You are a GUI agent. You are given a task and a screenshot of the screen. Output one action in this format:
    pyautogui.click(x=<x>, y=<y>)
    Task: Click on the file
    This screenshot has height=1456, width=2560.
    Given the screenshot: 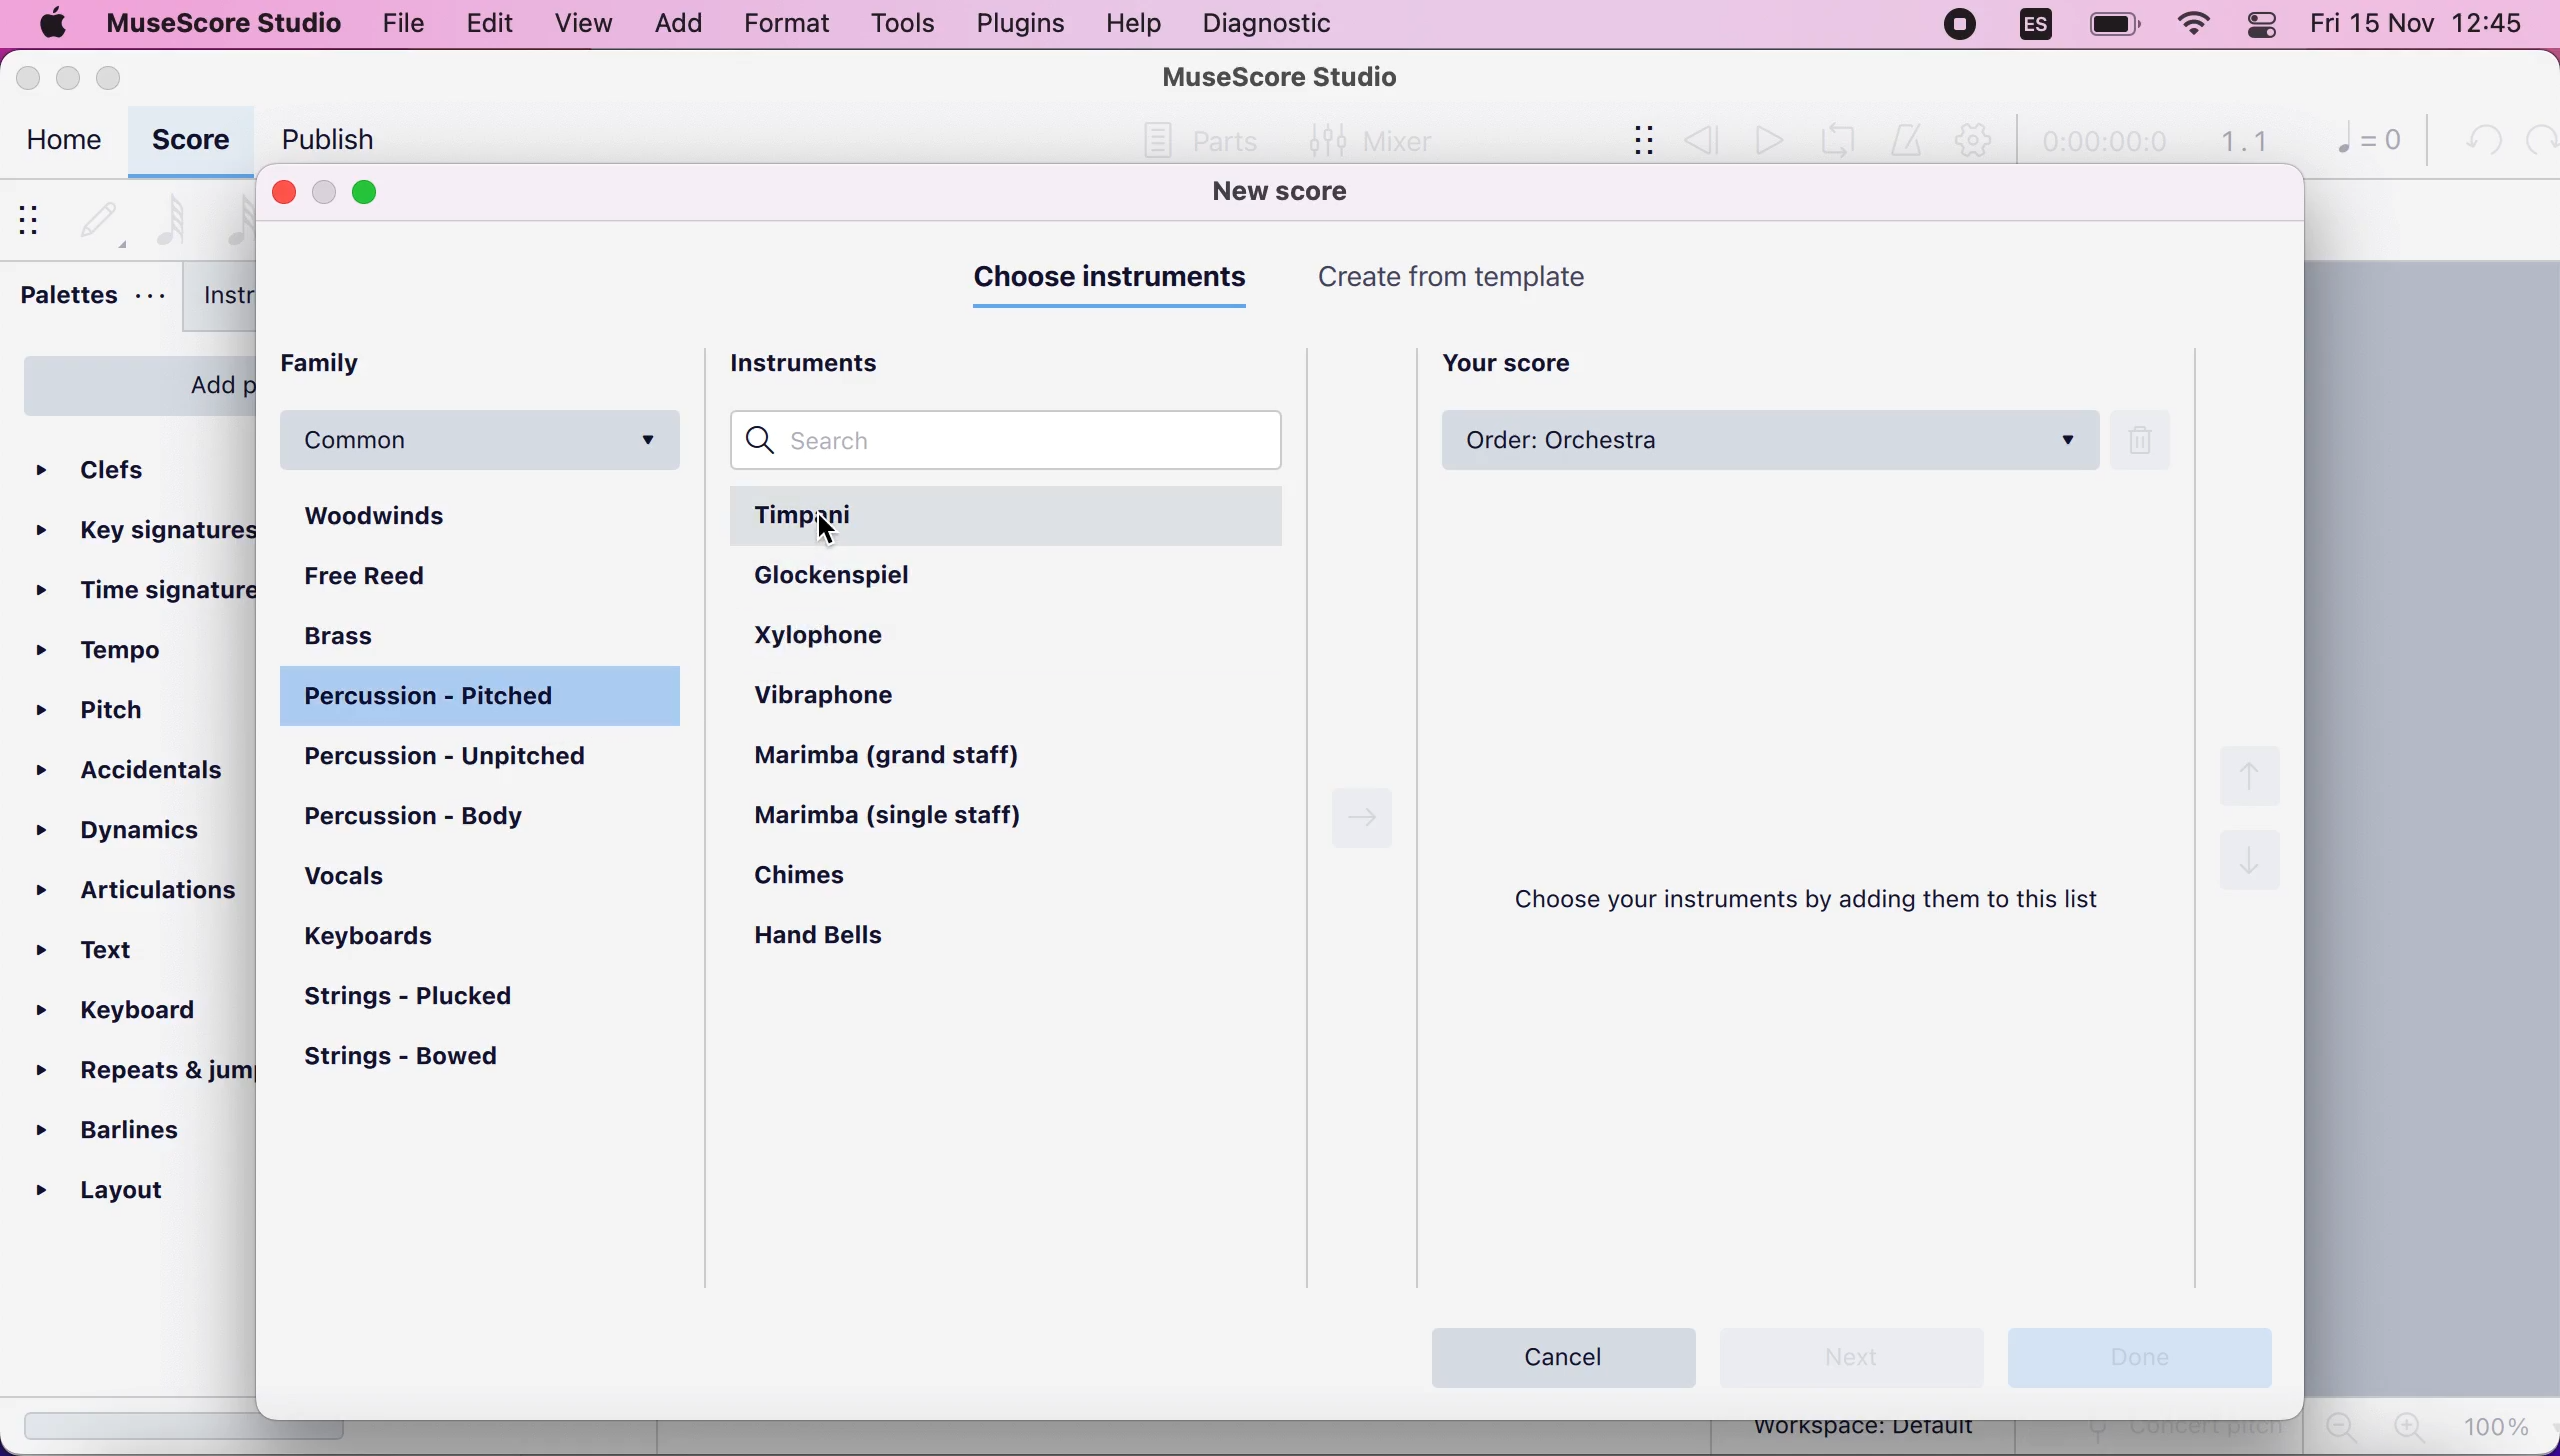 What is the action you would take?
    pyautogui.click(x=405, y=26)
    